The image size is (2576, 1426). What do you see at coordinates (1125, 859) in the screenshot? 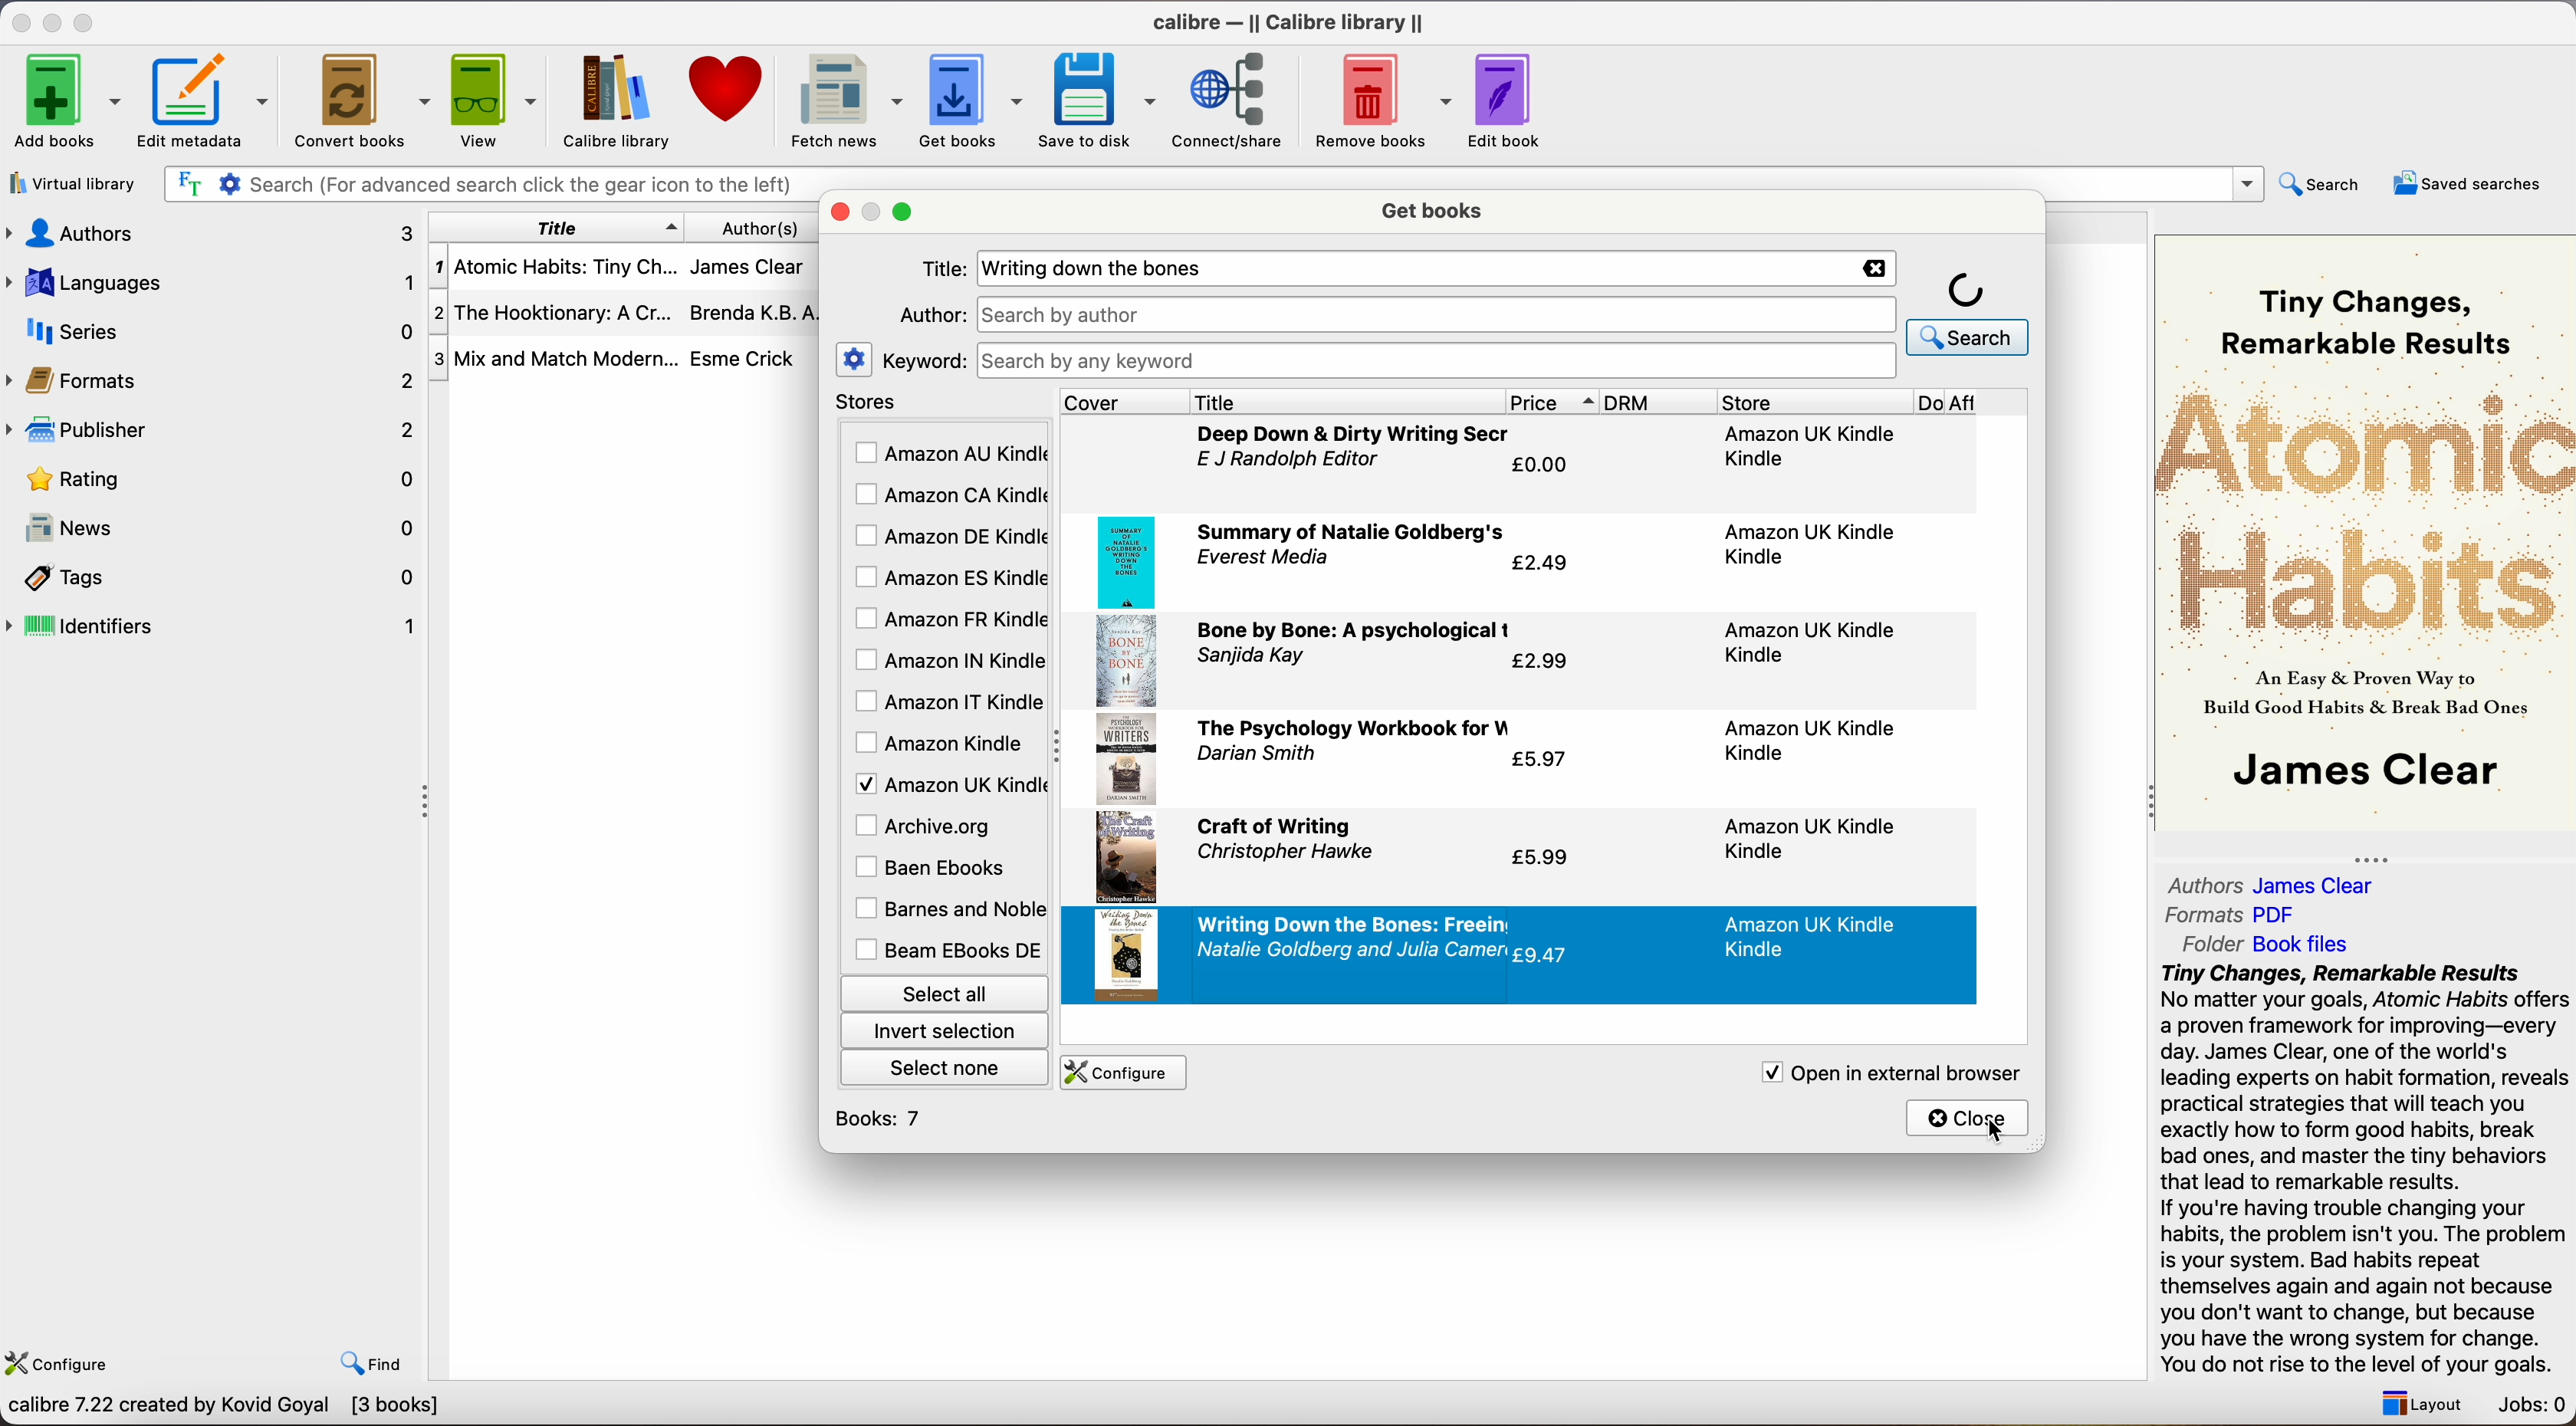
I see `book icon` at bounding box center [1125, 859].